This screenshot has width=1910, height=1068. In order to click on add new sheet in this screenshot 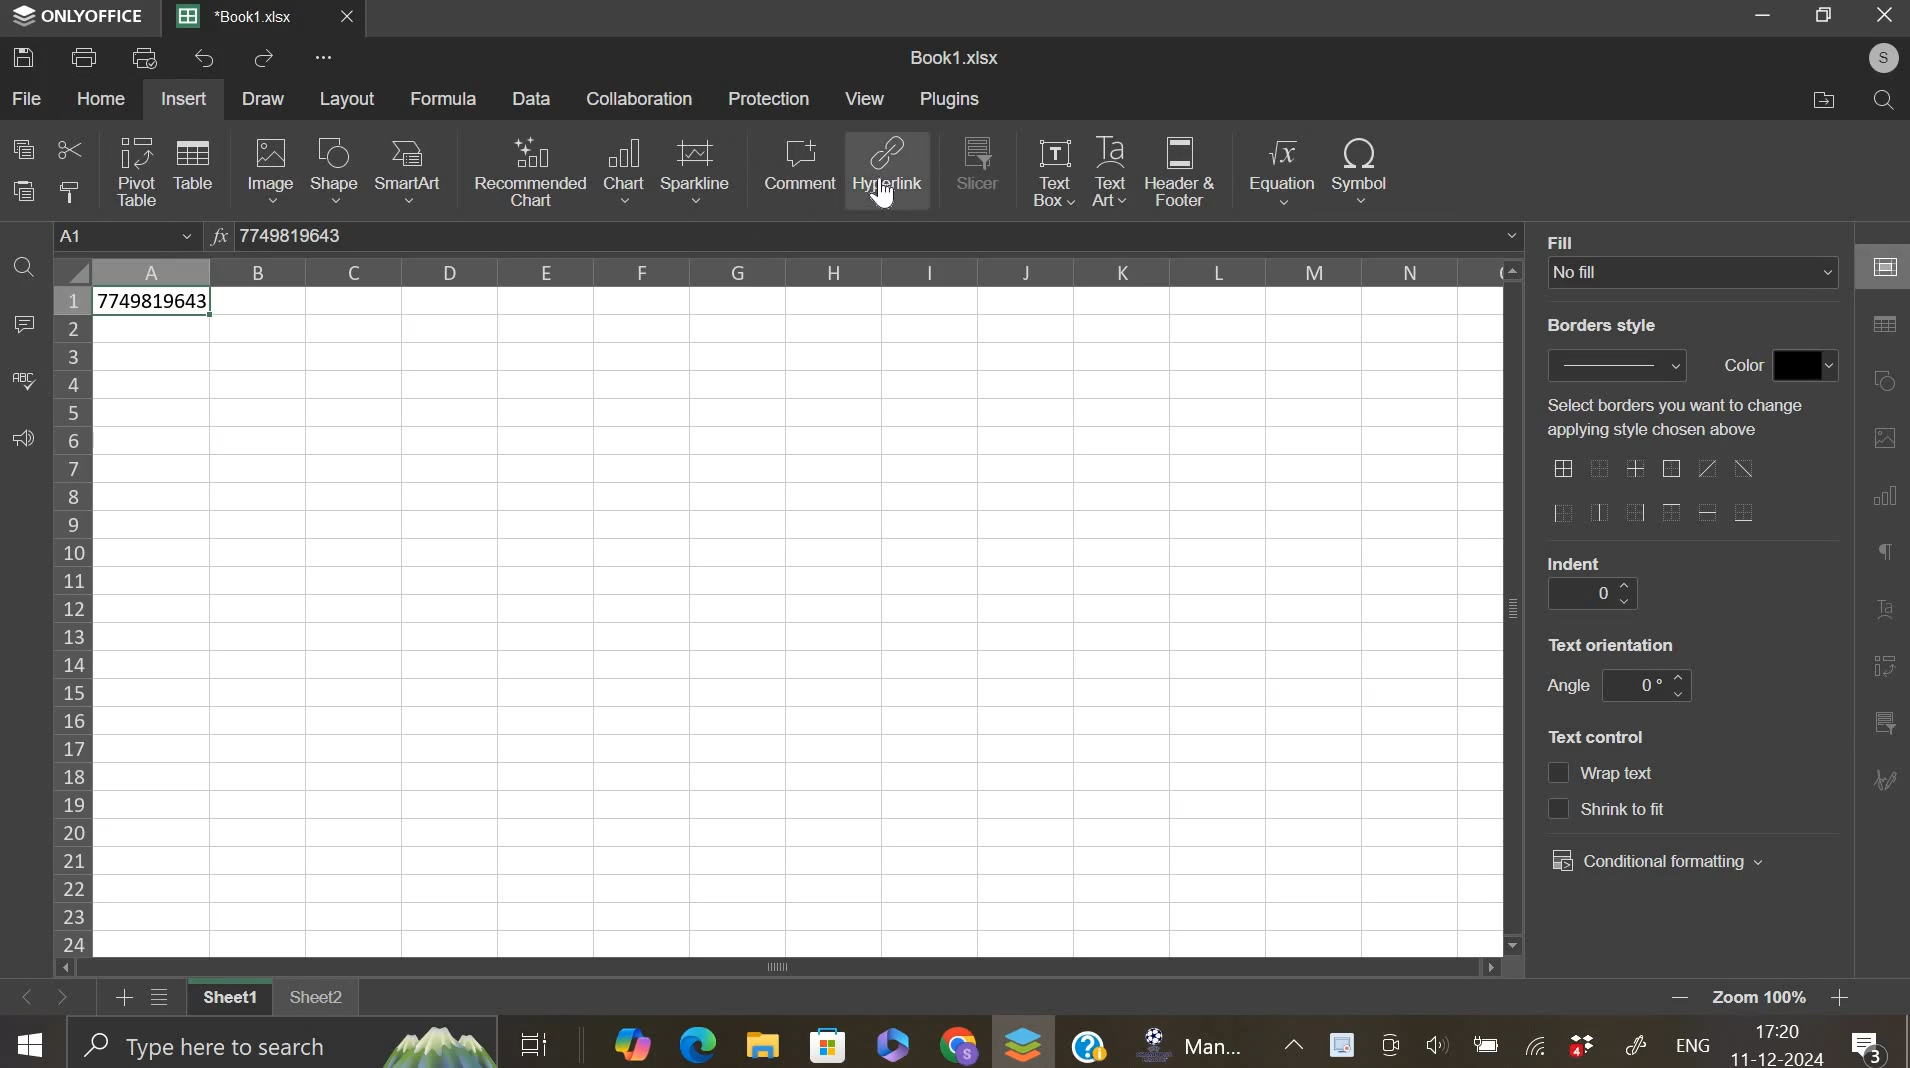, I will do `click(122, 995)`.